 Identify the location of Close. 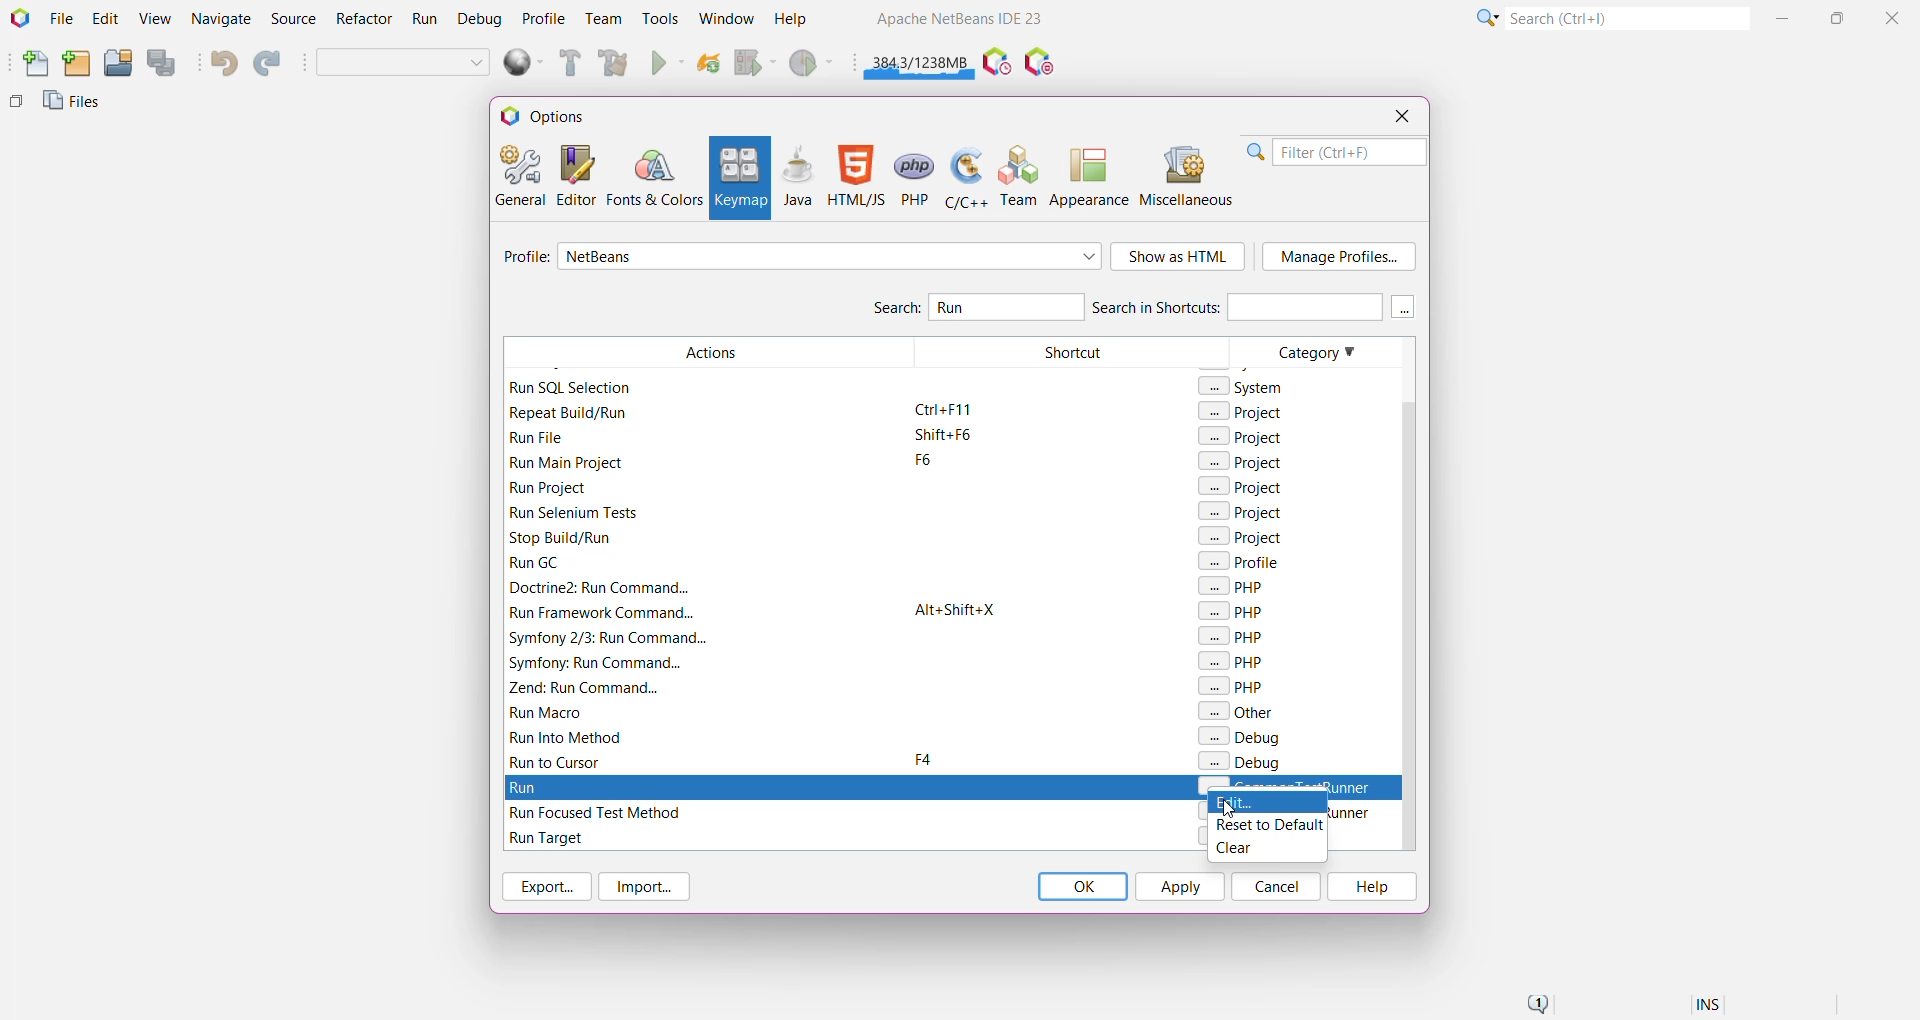
(1895, 17).